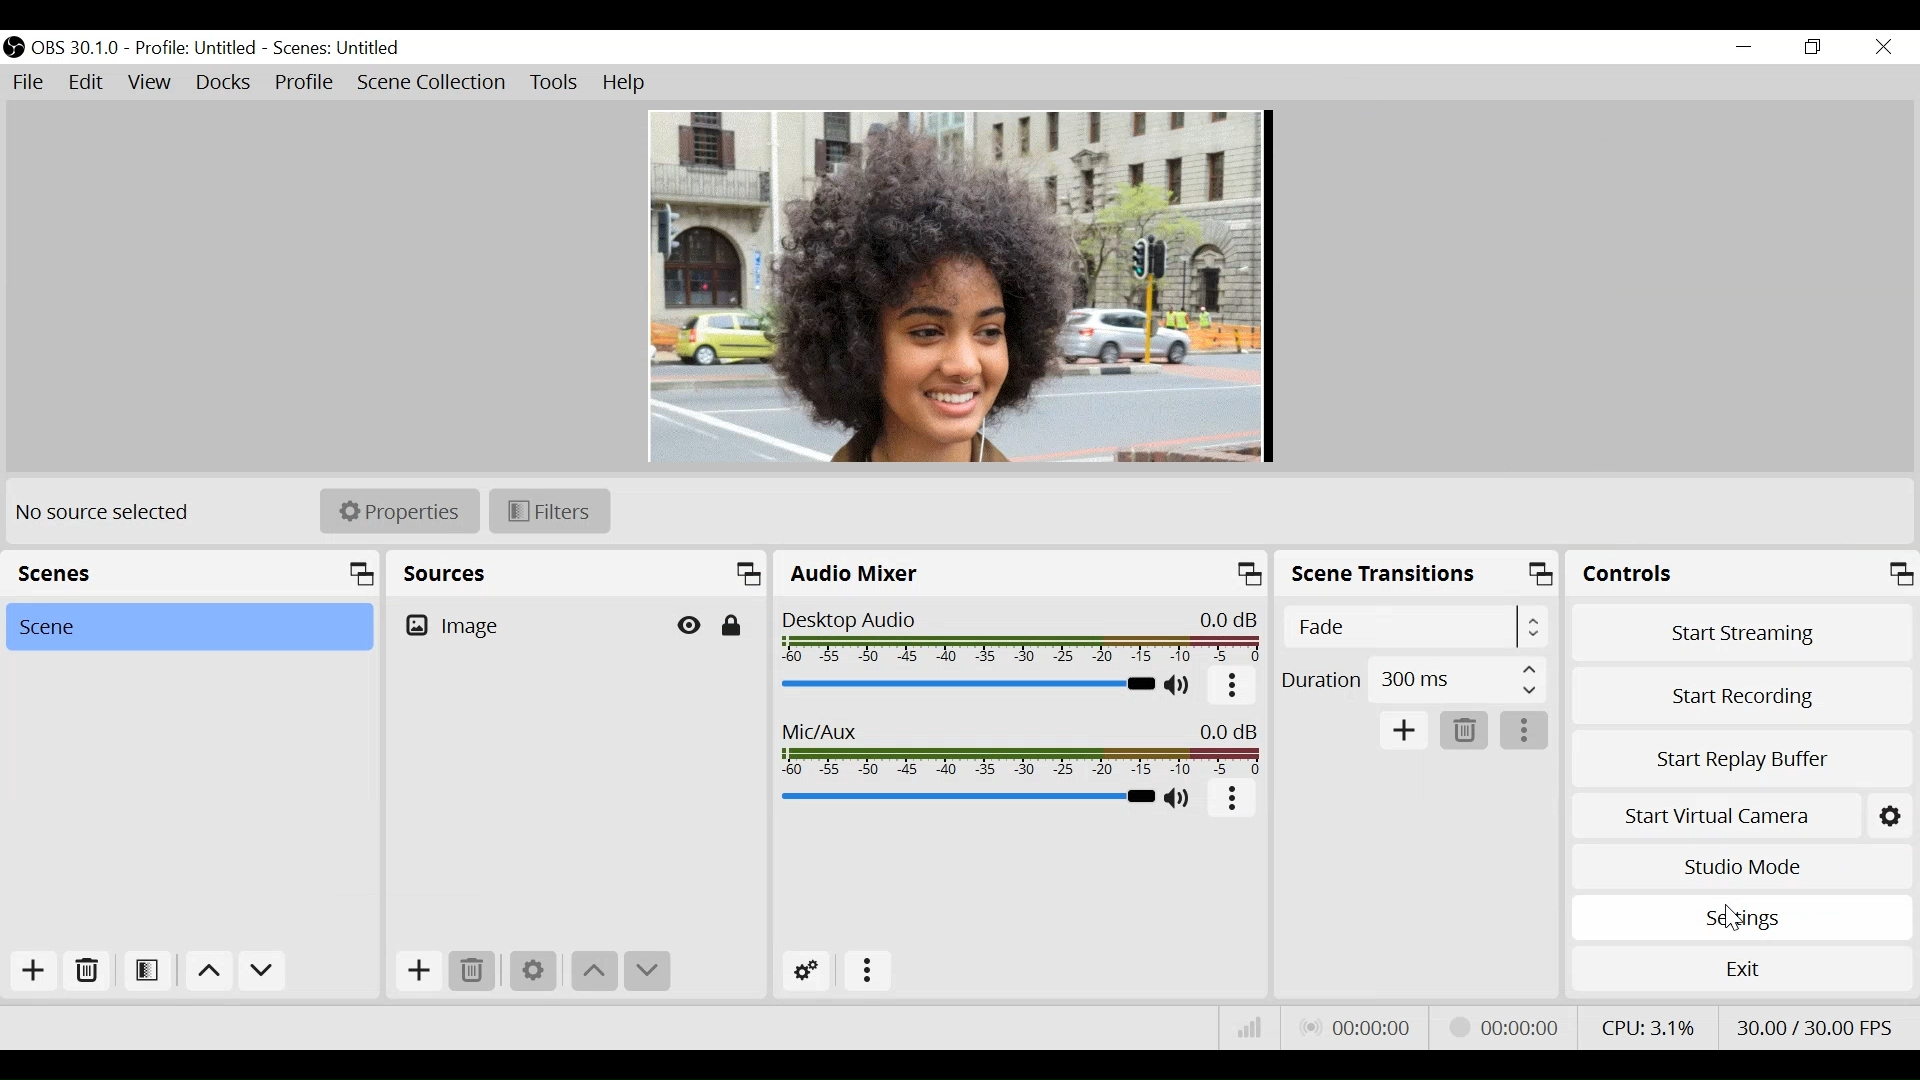  I want to click on Profile, so click(307, 82).